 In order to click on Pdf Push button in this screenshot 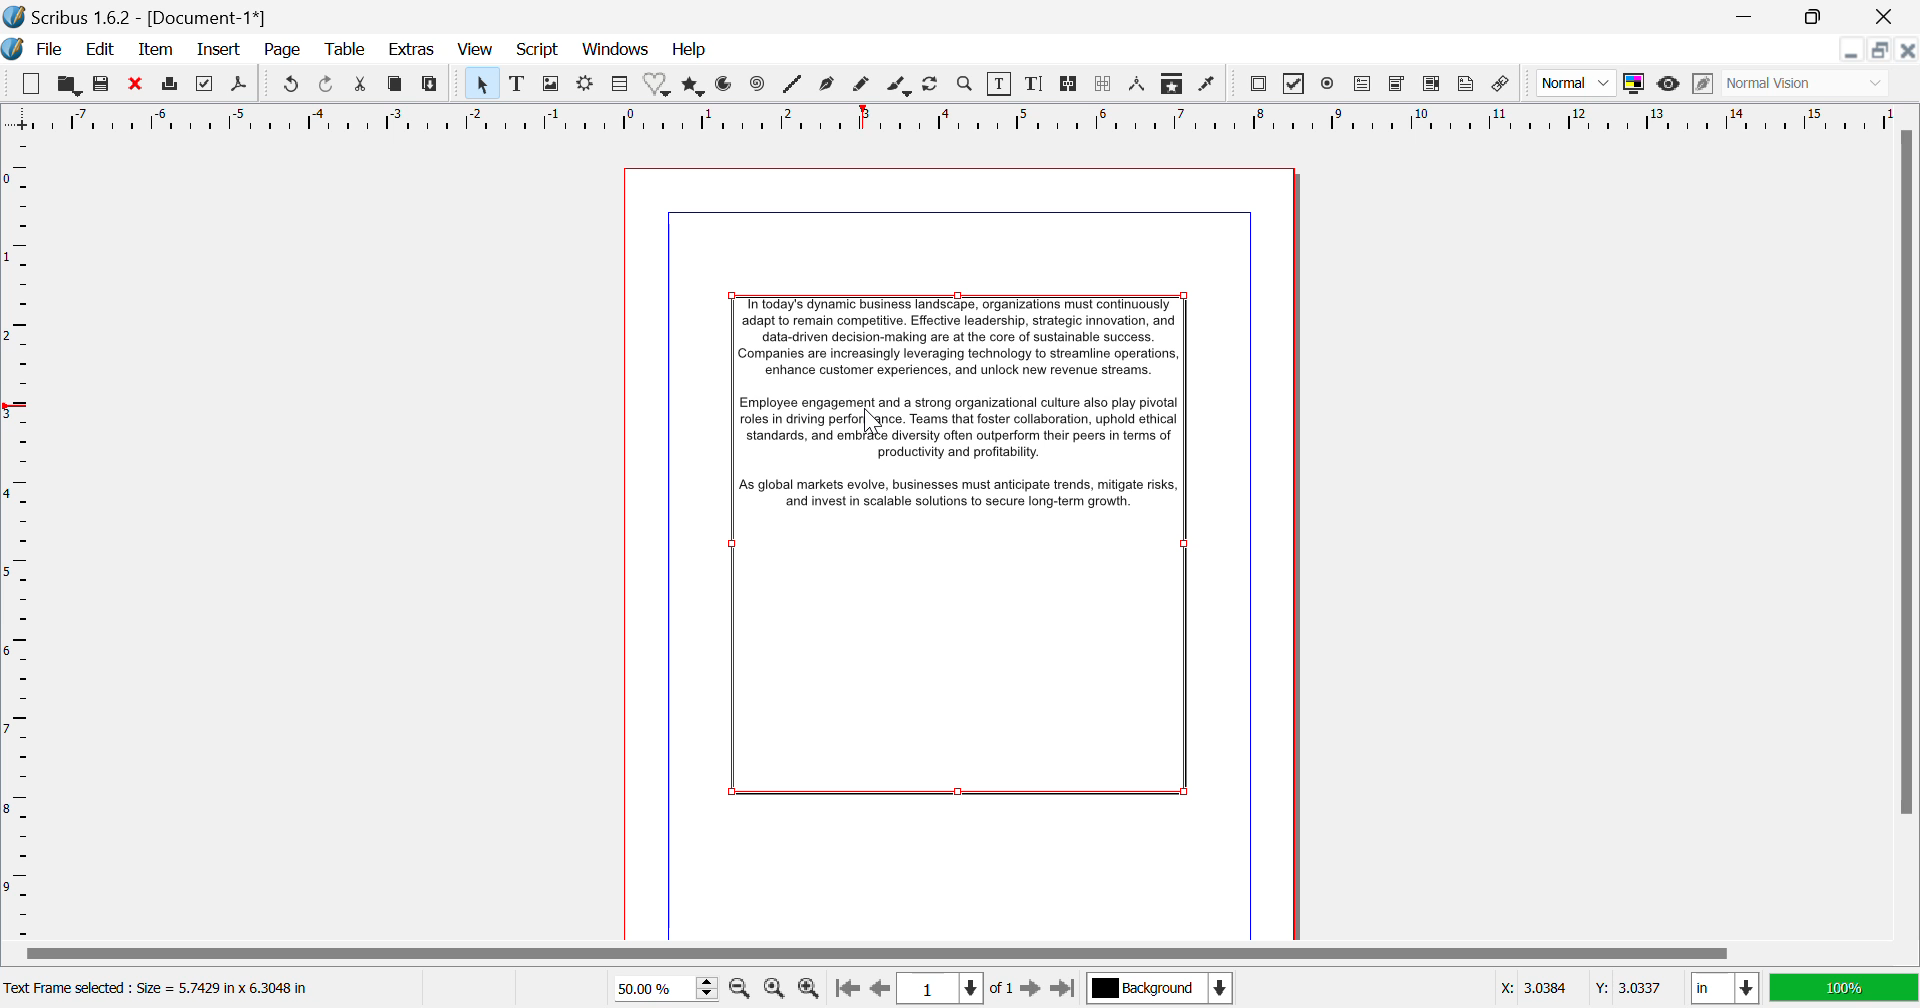, I will do `click(1258, 82)`.